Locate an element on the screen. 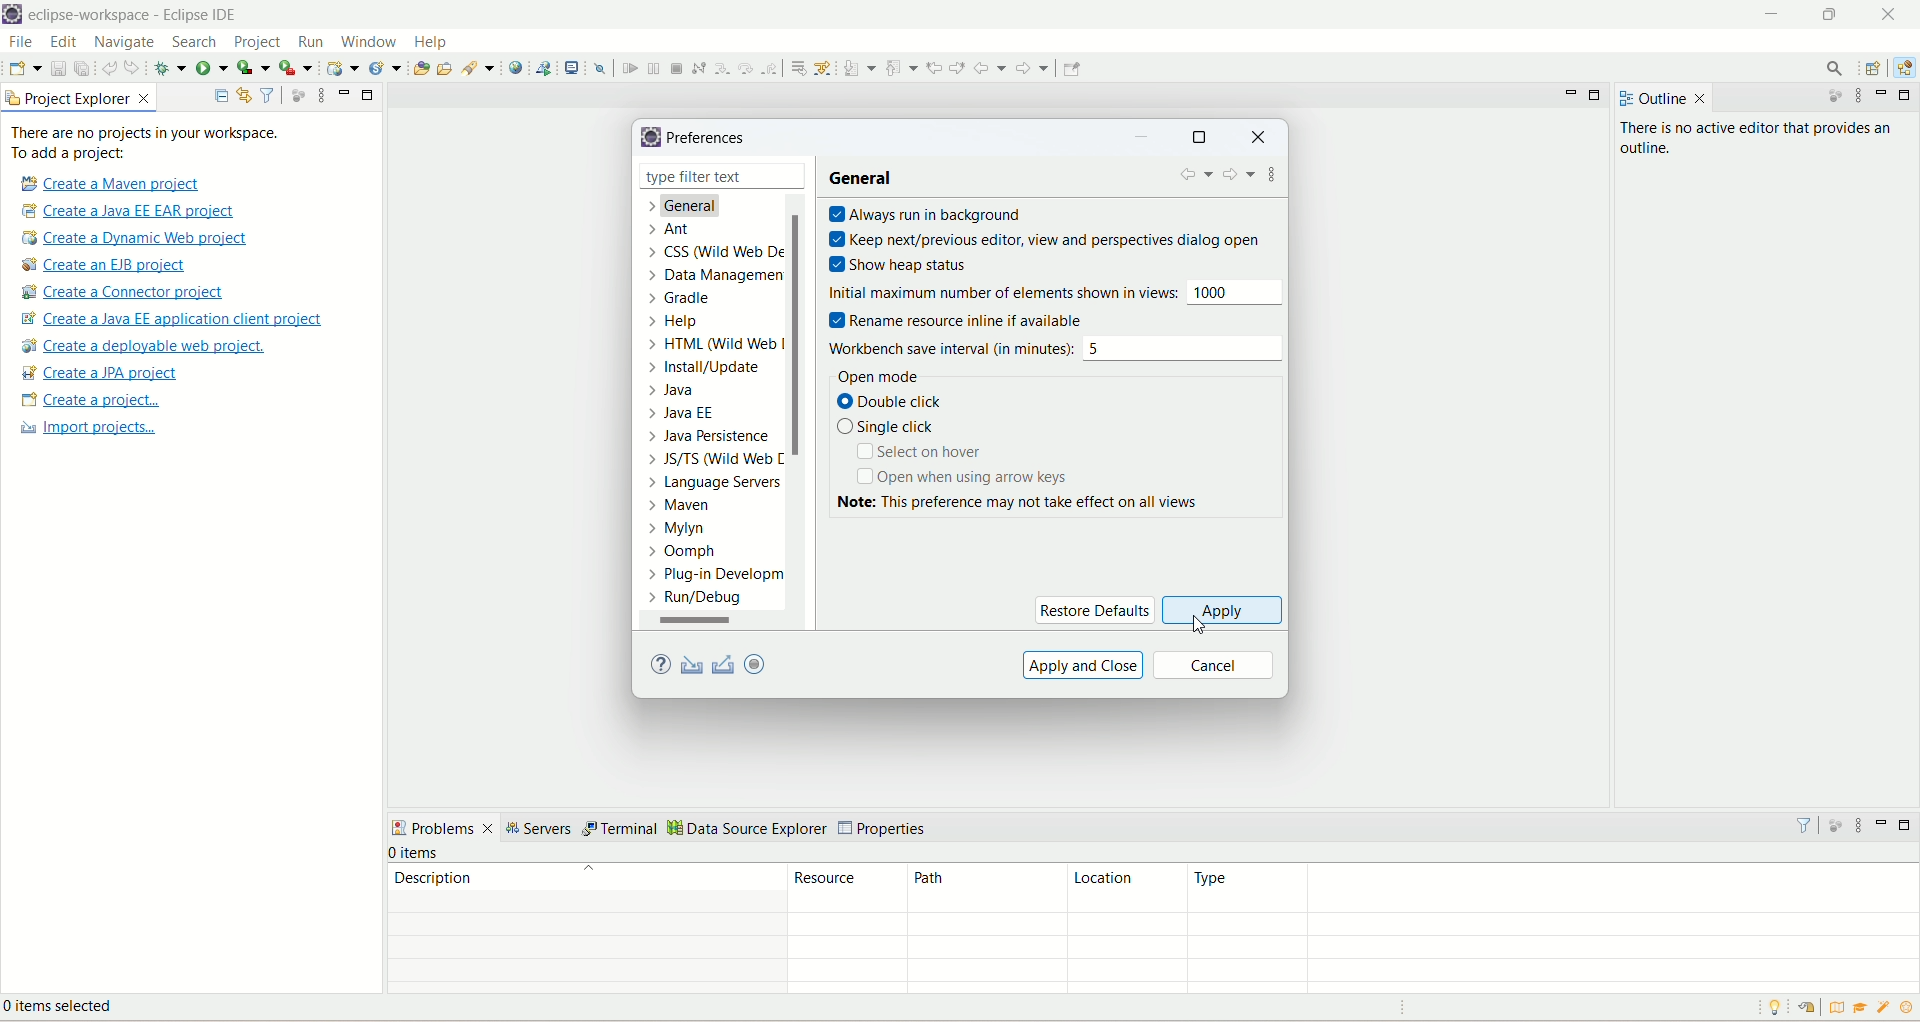 The width and height of the screenshot is (1920, 1022). problems is located at coordinates (443, 827).